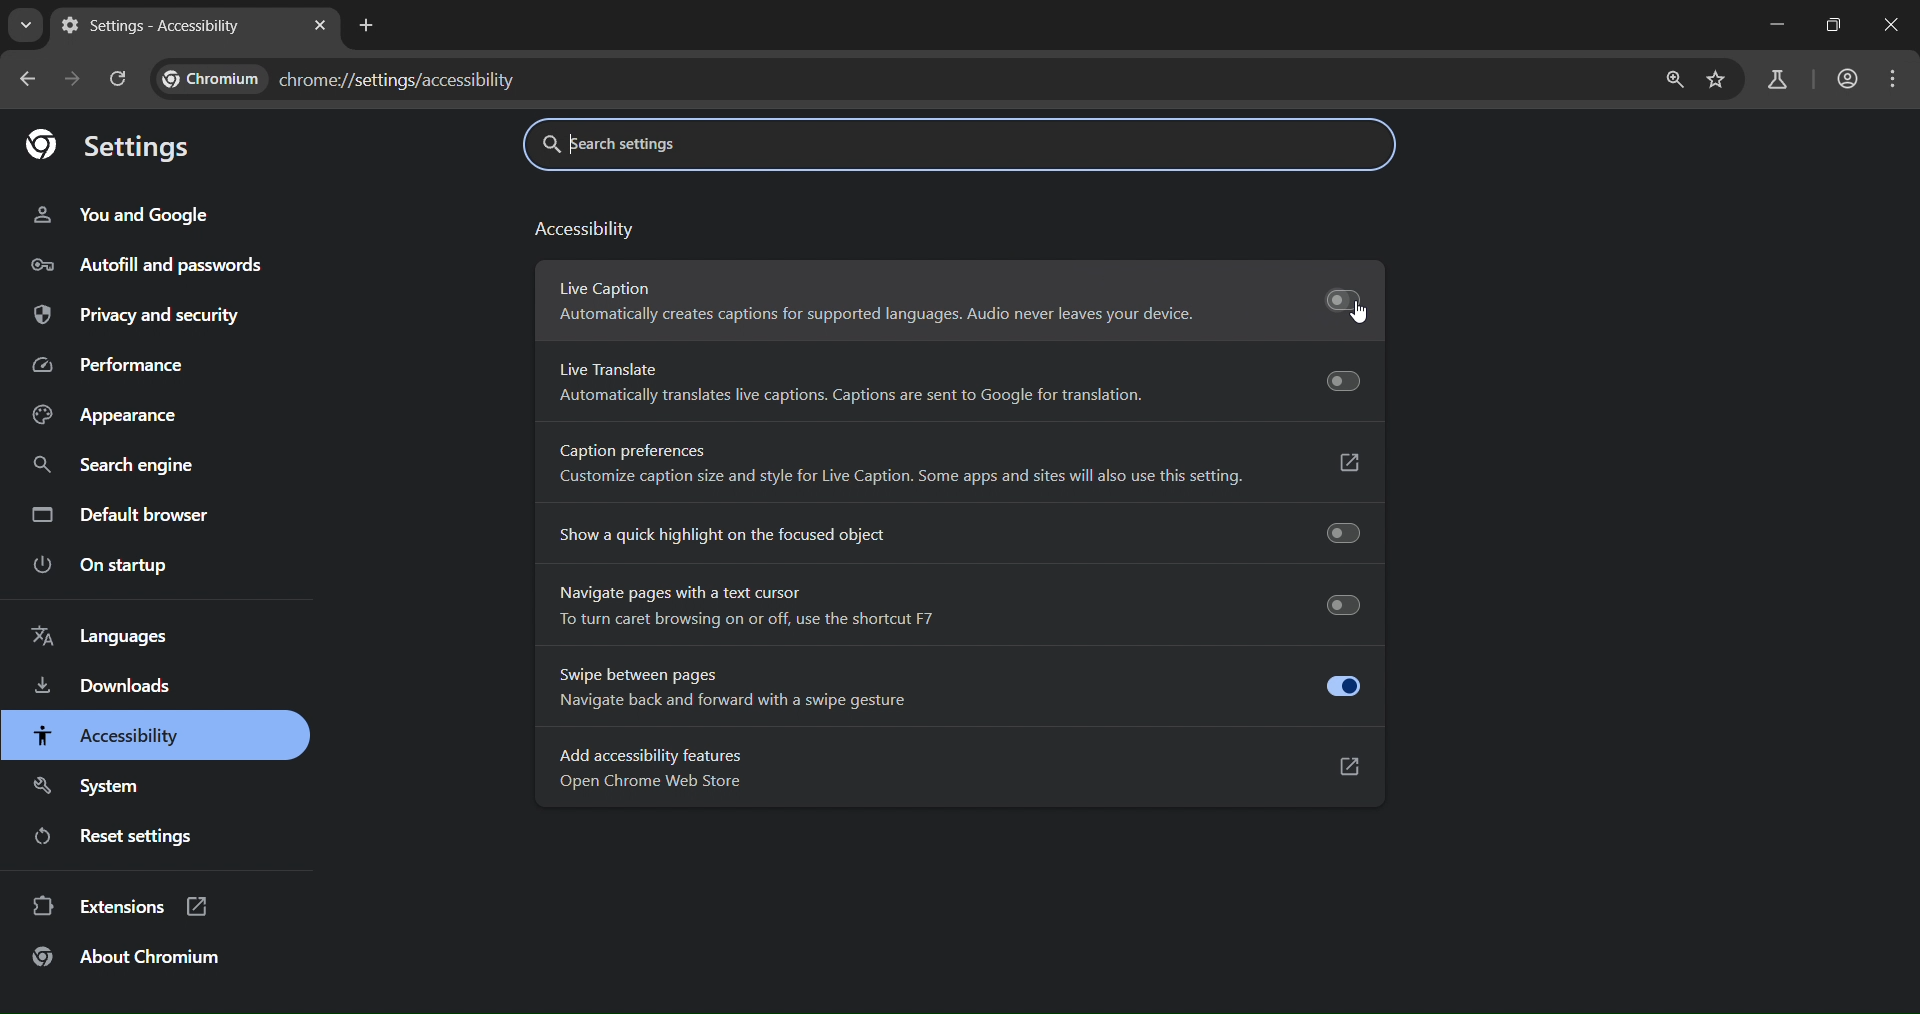 This screenshot has height=1014, width=1920. Describe the element at coordinates (1720, 77) in the screenshot. I see `bookmark page` at that location.